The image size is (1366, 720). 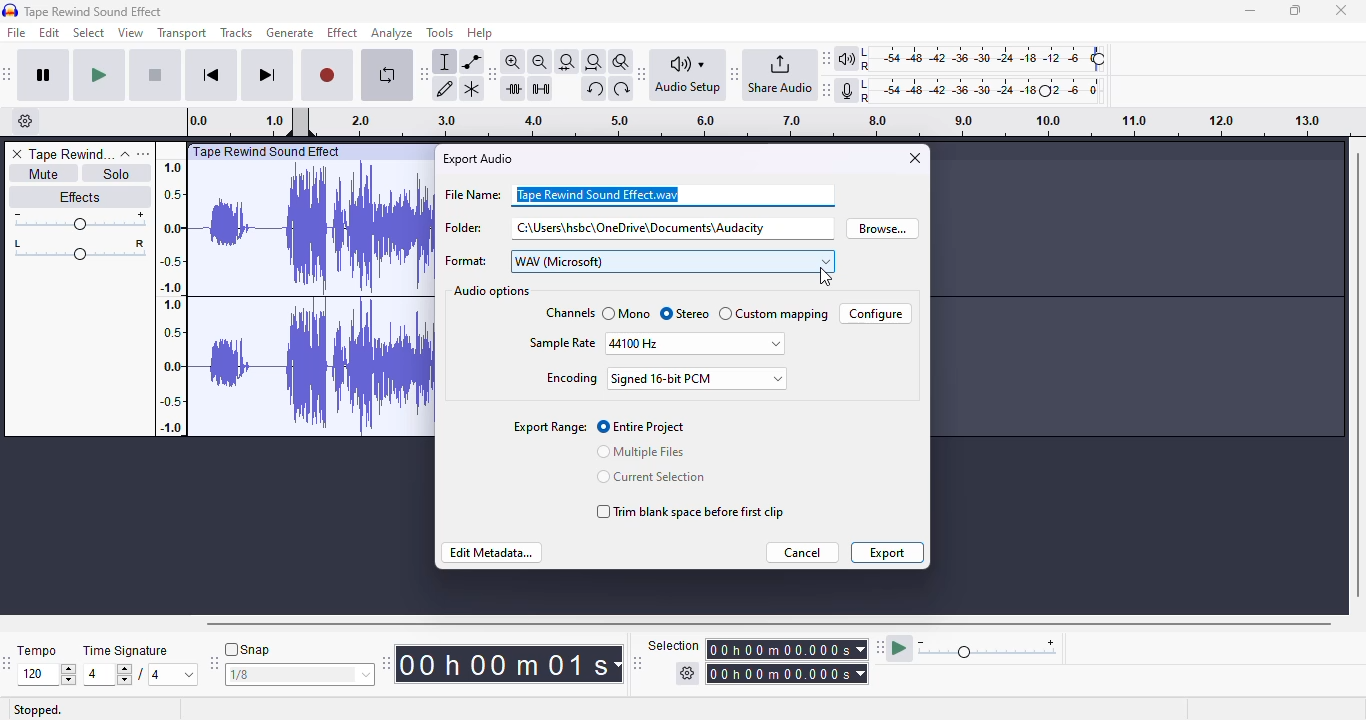 What do you see at coordinates (289, 33) in the screenshot?
I see `generate` at bounding box center [289, 33].